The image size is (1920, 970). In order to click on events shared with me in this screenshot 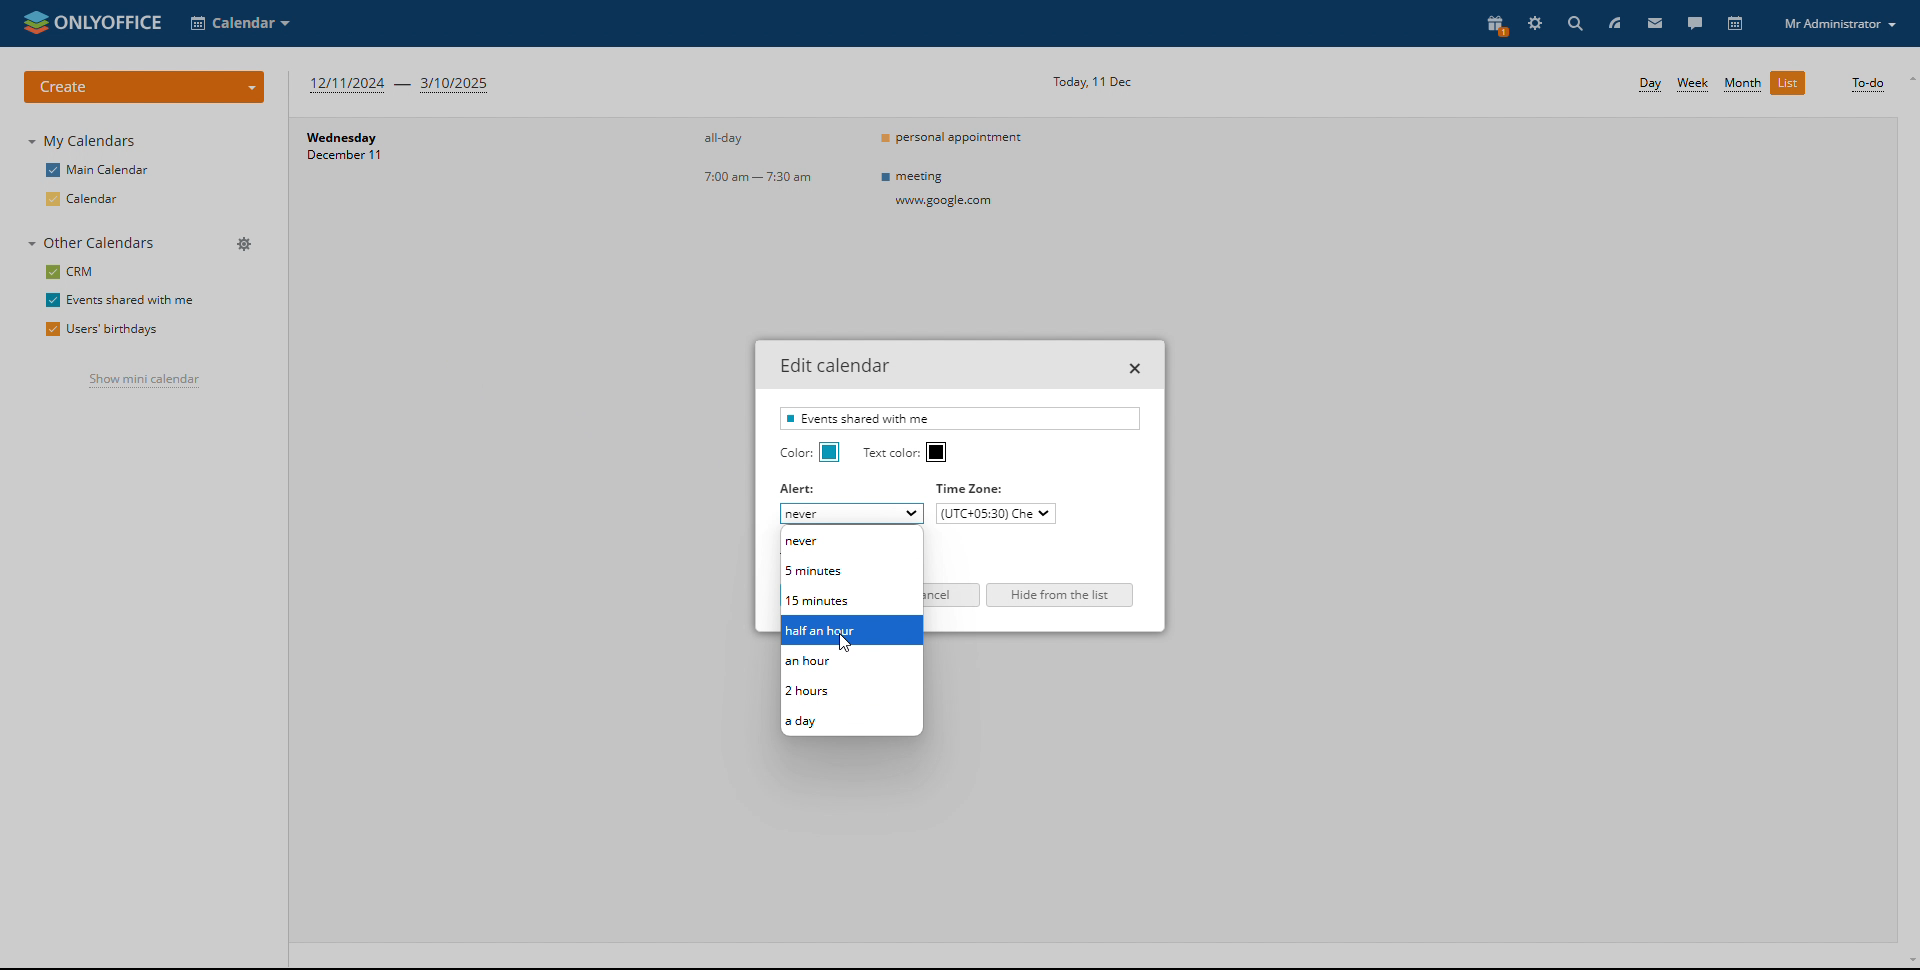, I will do `click(119, 300)`.